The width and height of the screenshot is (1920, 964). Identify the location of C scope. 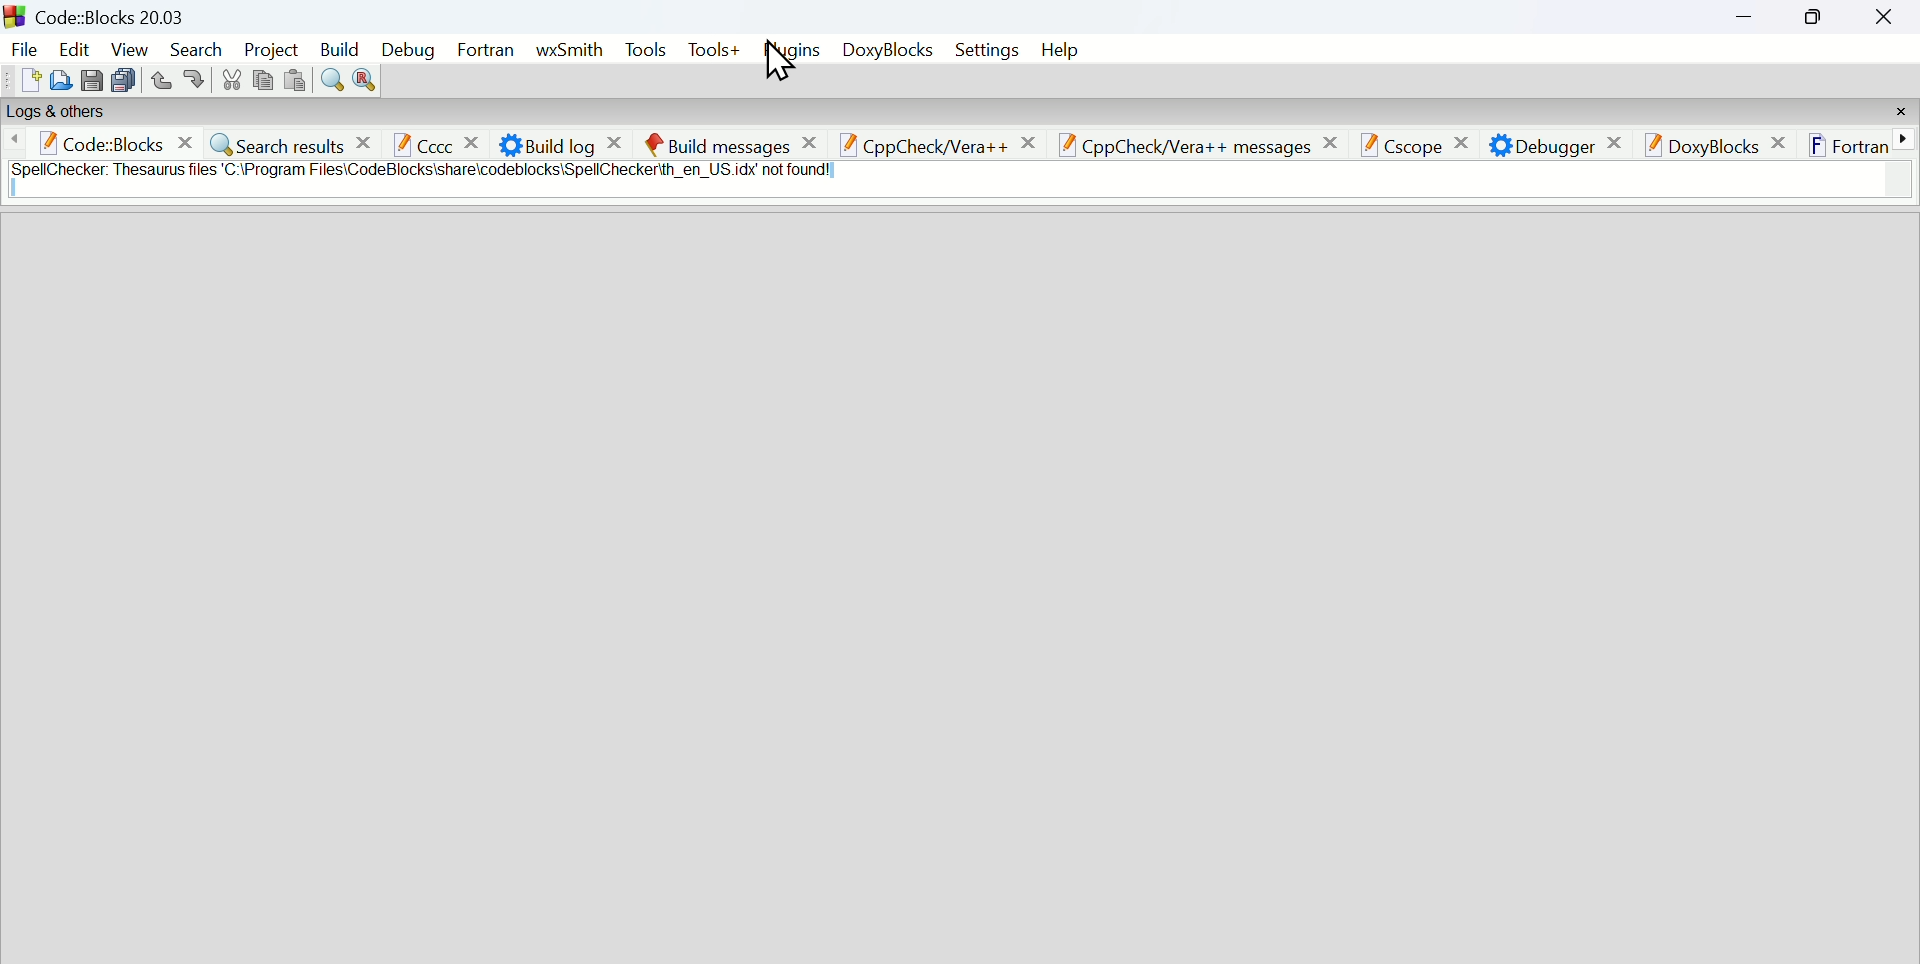
(1417, 140).